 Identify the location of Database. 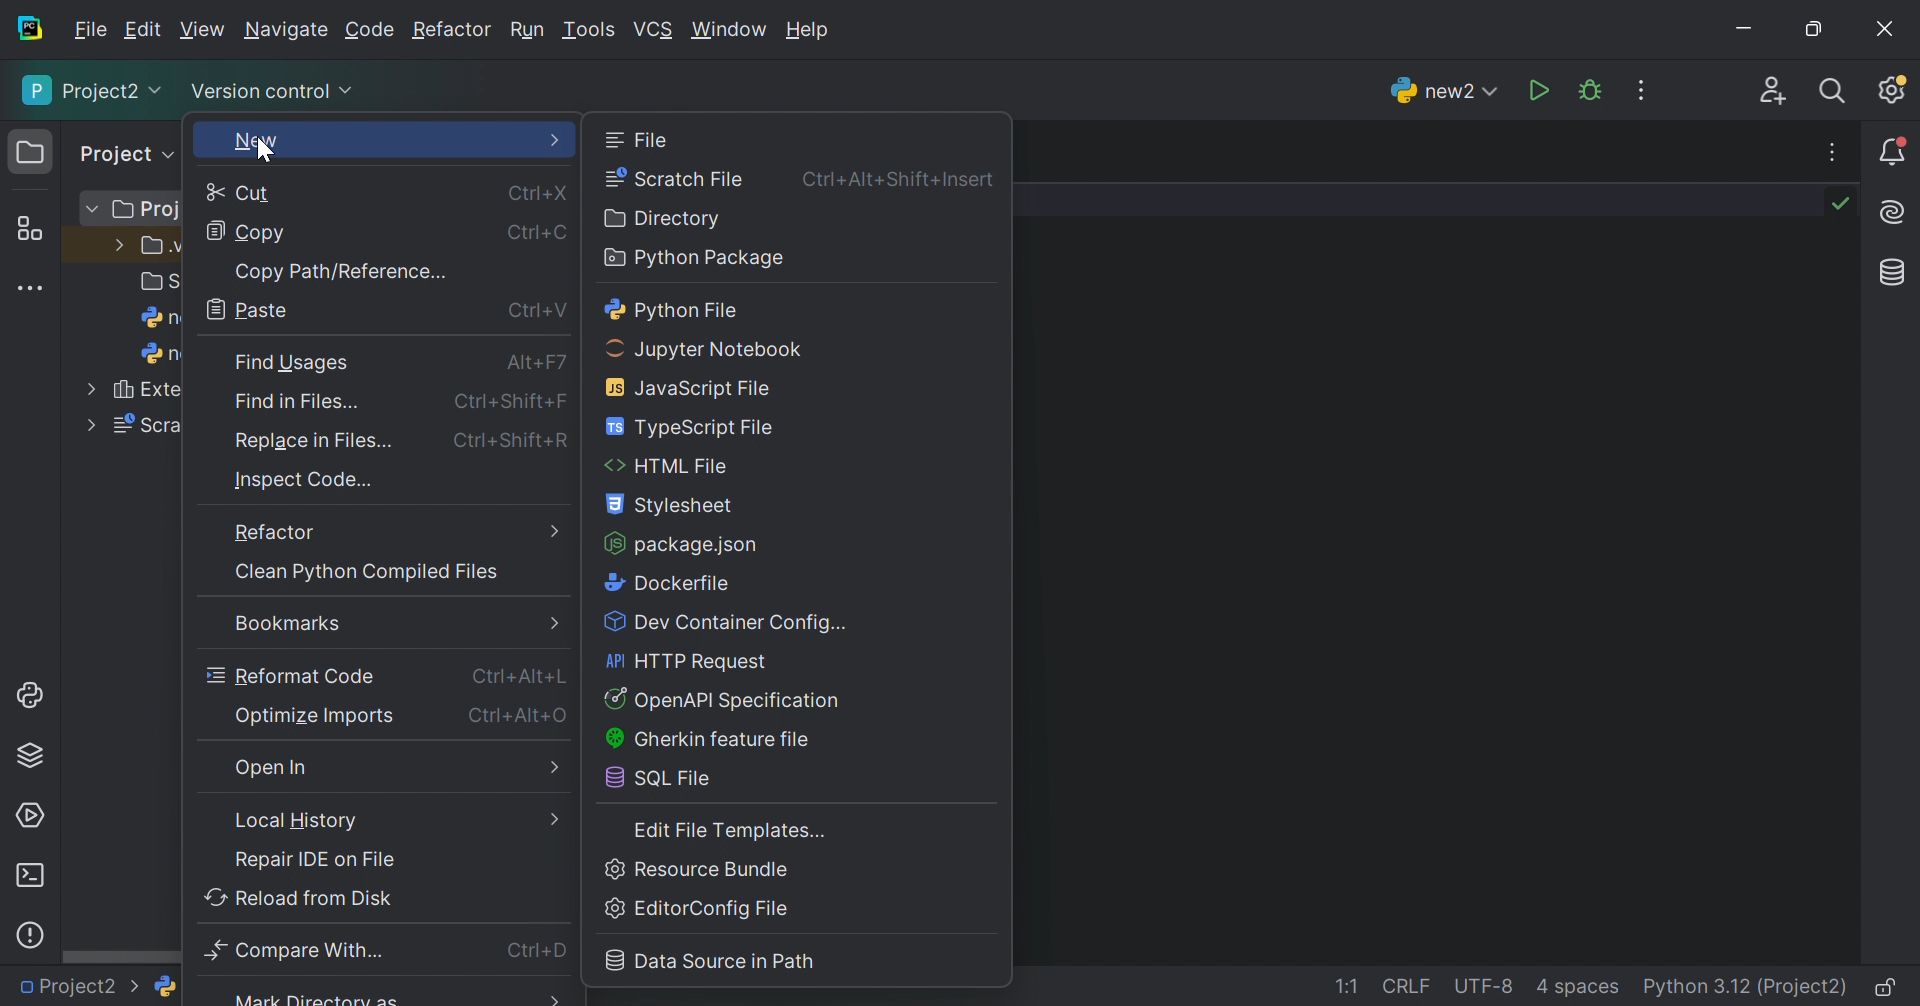
(1894, 274).